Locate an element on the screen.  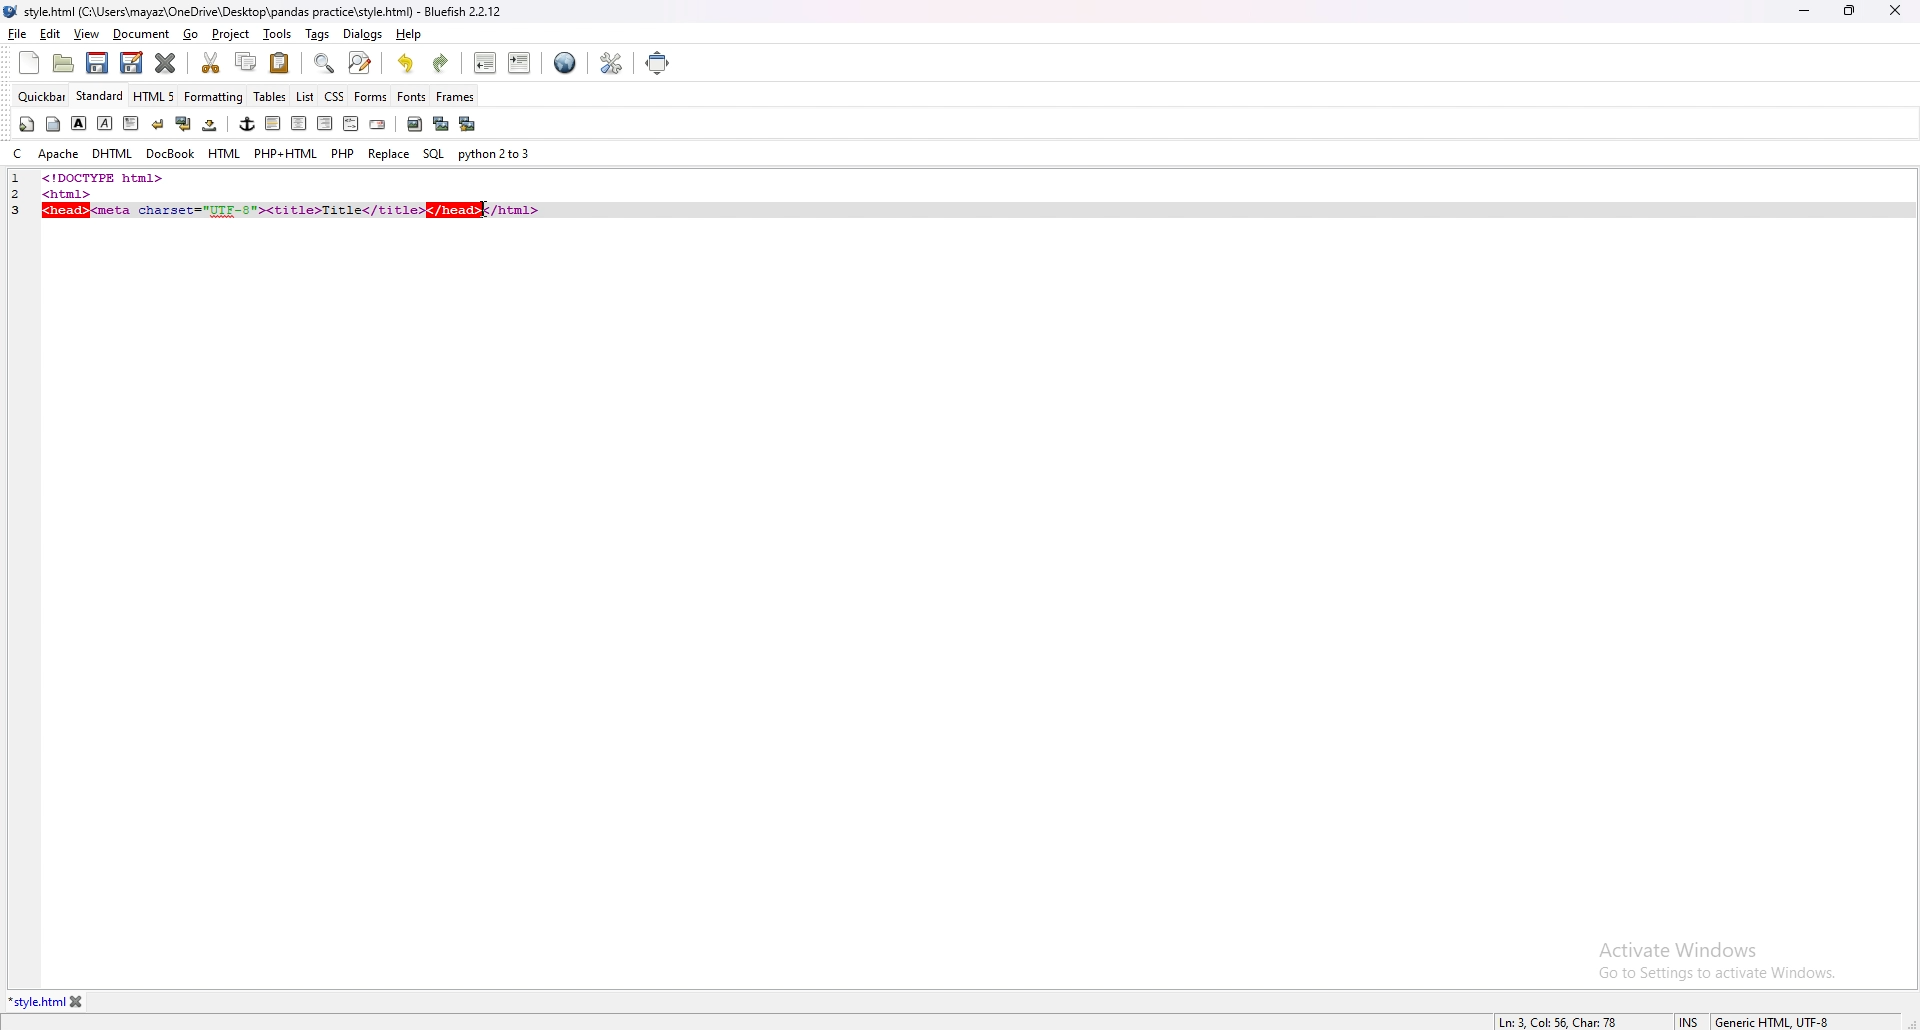
multi thumbnail is located at coordinates (466, 123).